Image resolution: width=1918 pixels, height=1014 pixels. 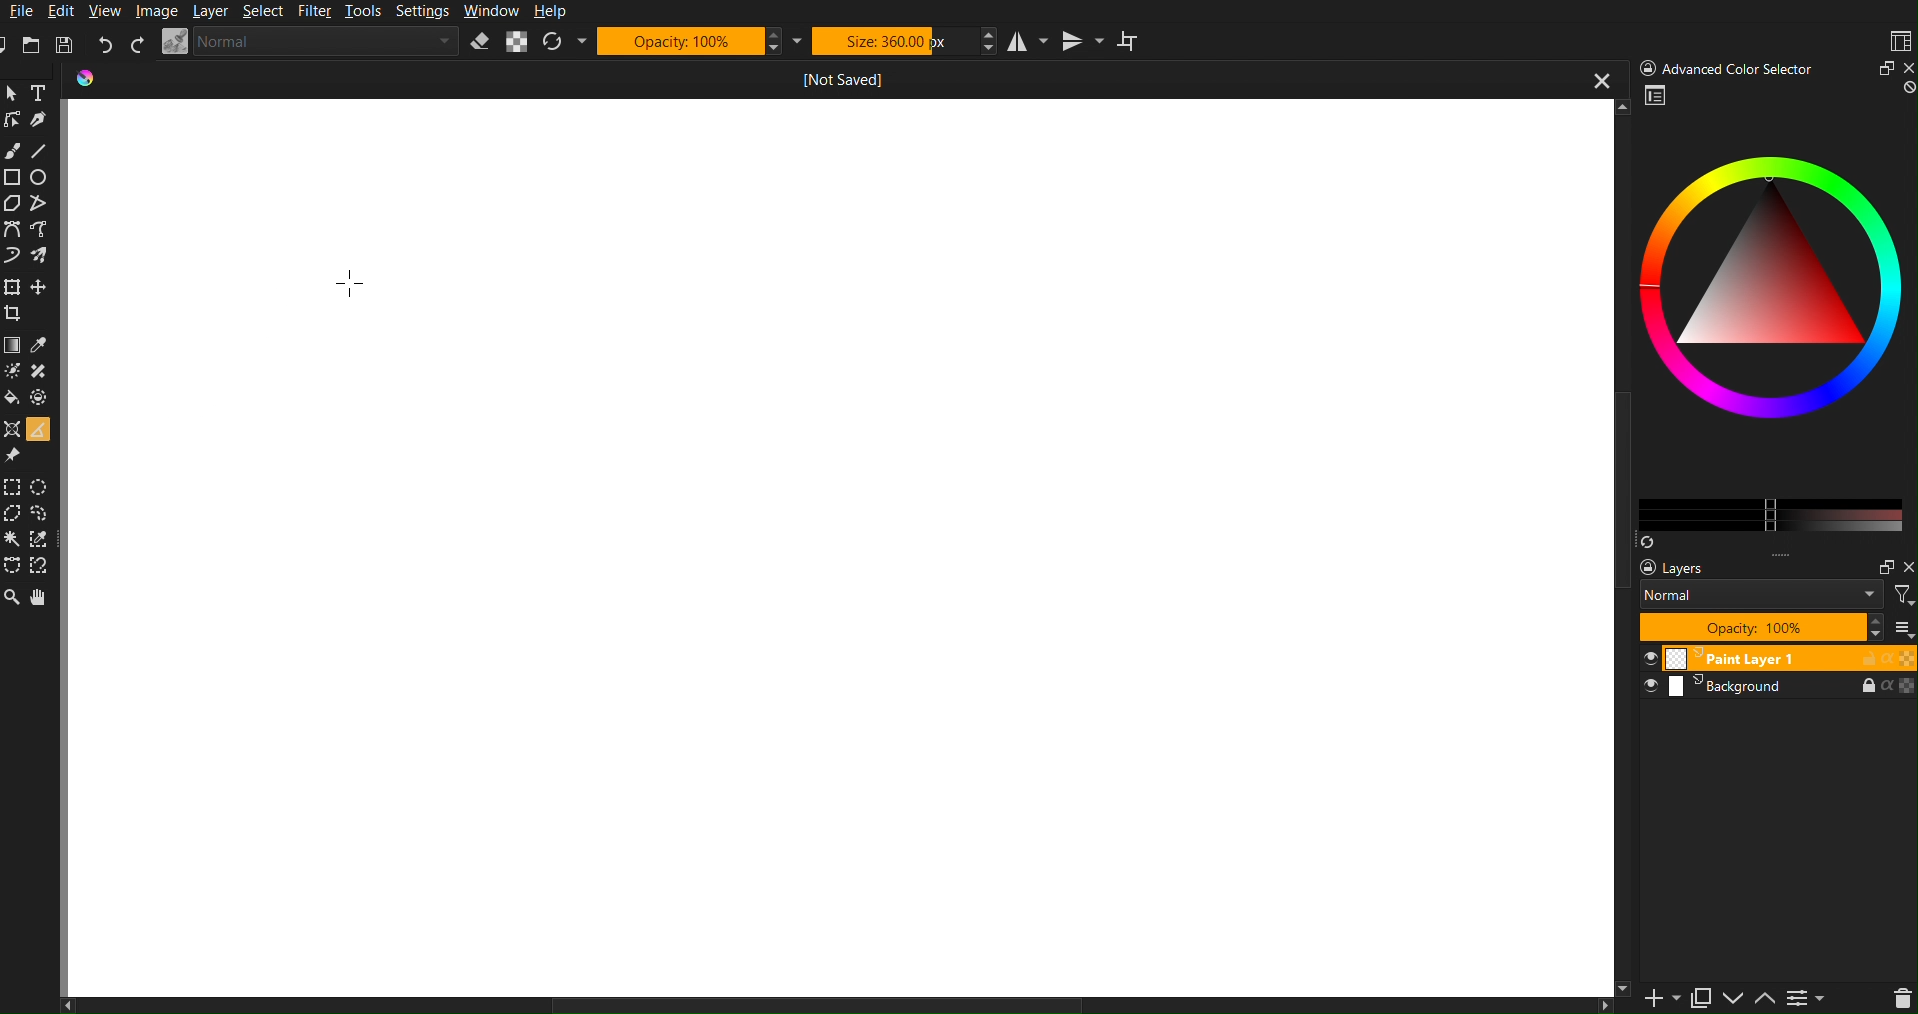 I want to click on Settings, so click(x=1815, y=997).